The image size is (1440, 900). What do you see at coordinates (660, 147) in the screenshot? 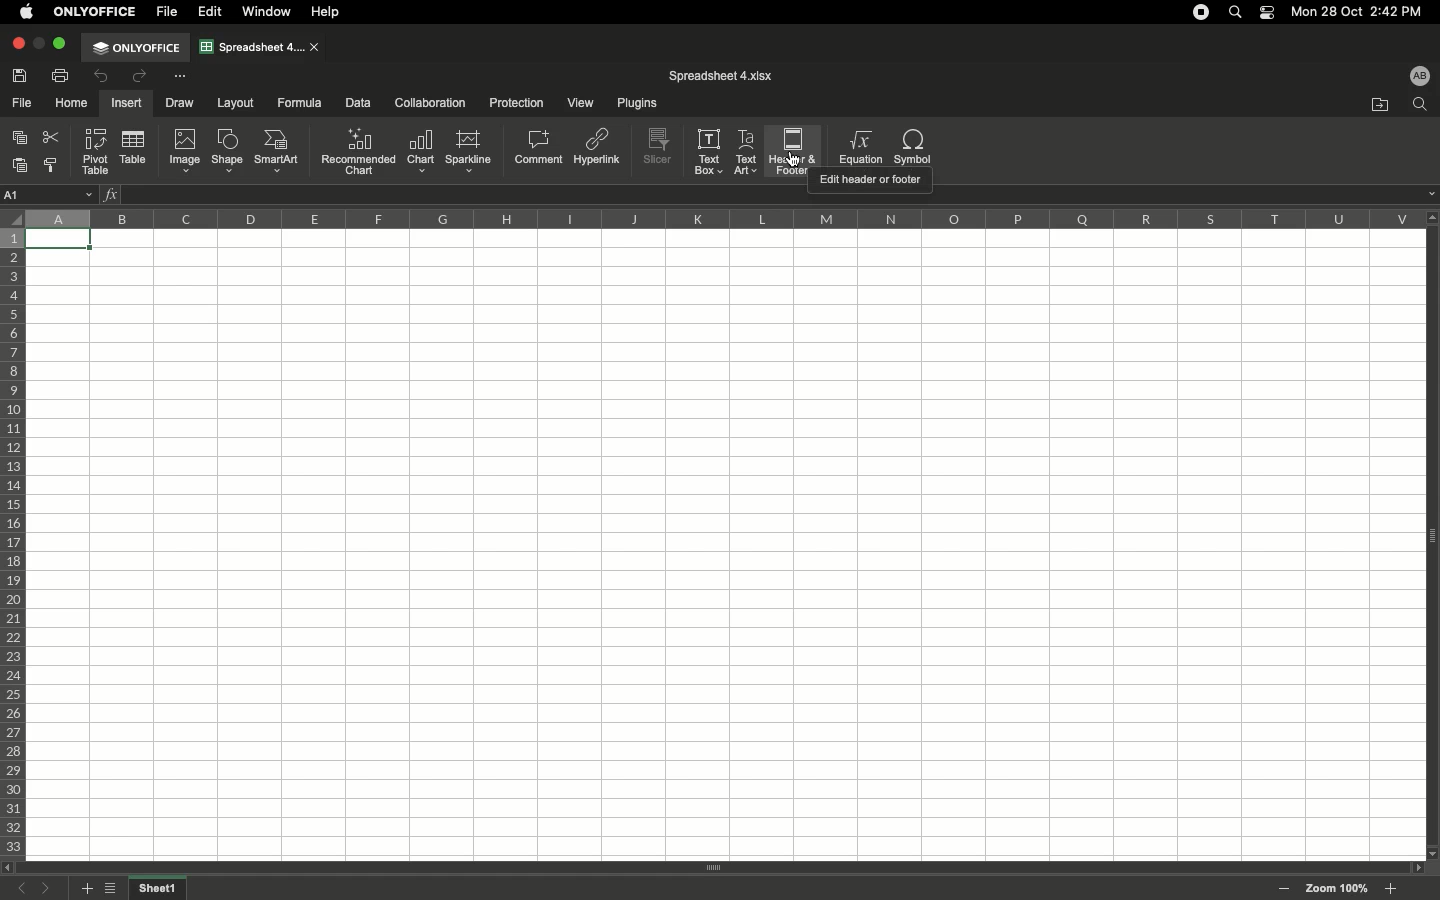
I see `Slicer` at bounding box center [660, 147].